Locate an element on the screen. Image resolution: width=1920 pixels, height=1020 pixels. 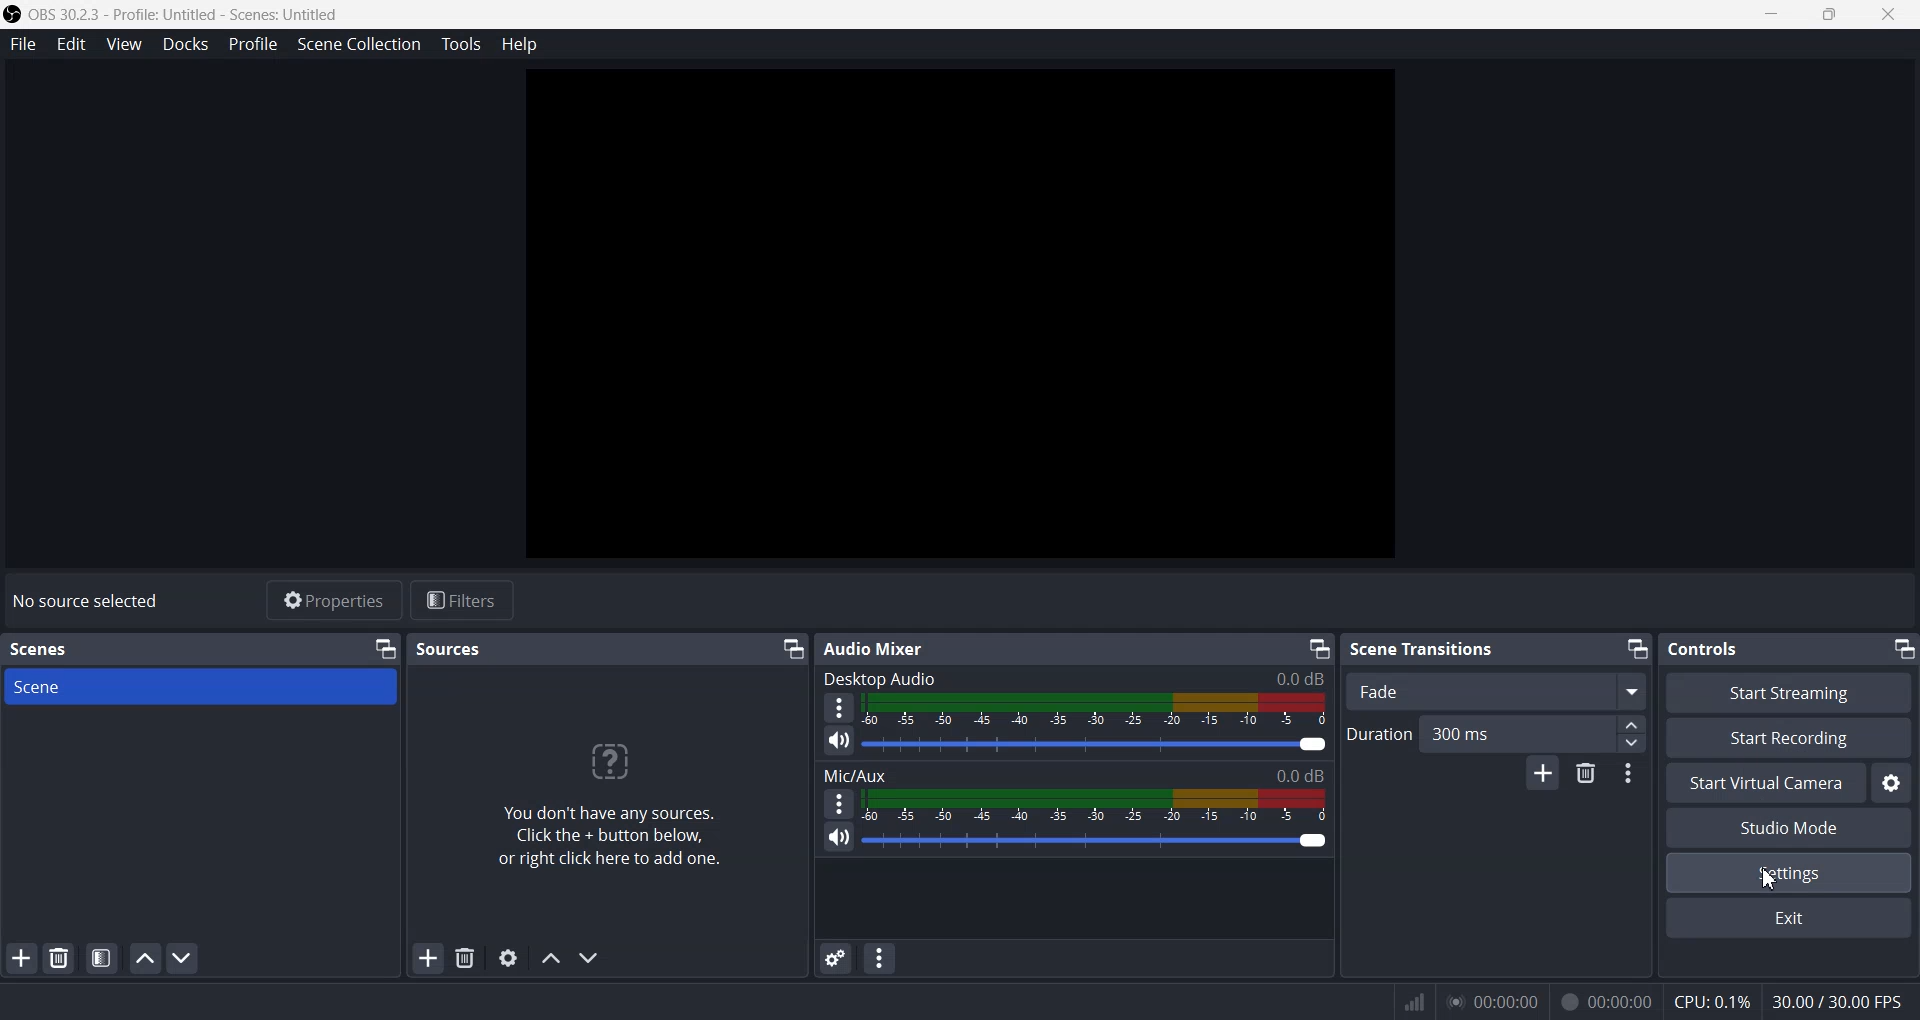
Desktop Audio is located at coordinates (1073, 679).